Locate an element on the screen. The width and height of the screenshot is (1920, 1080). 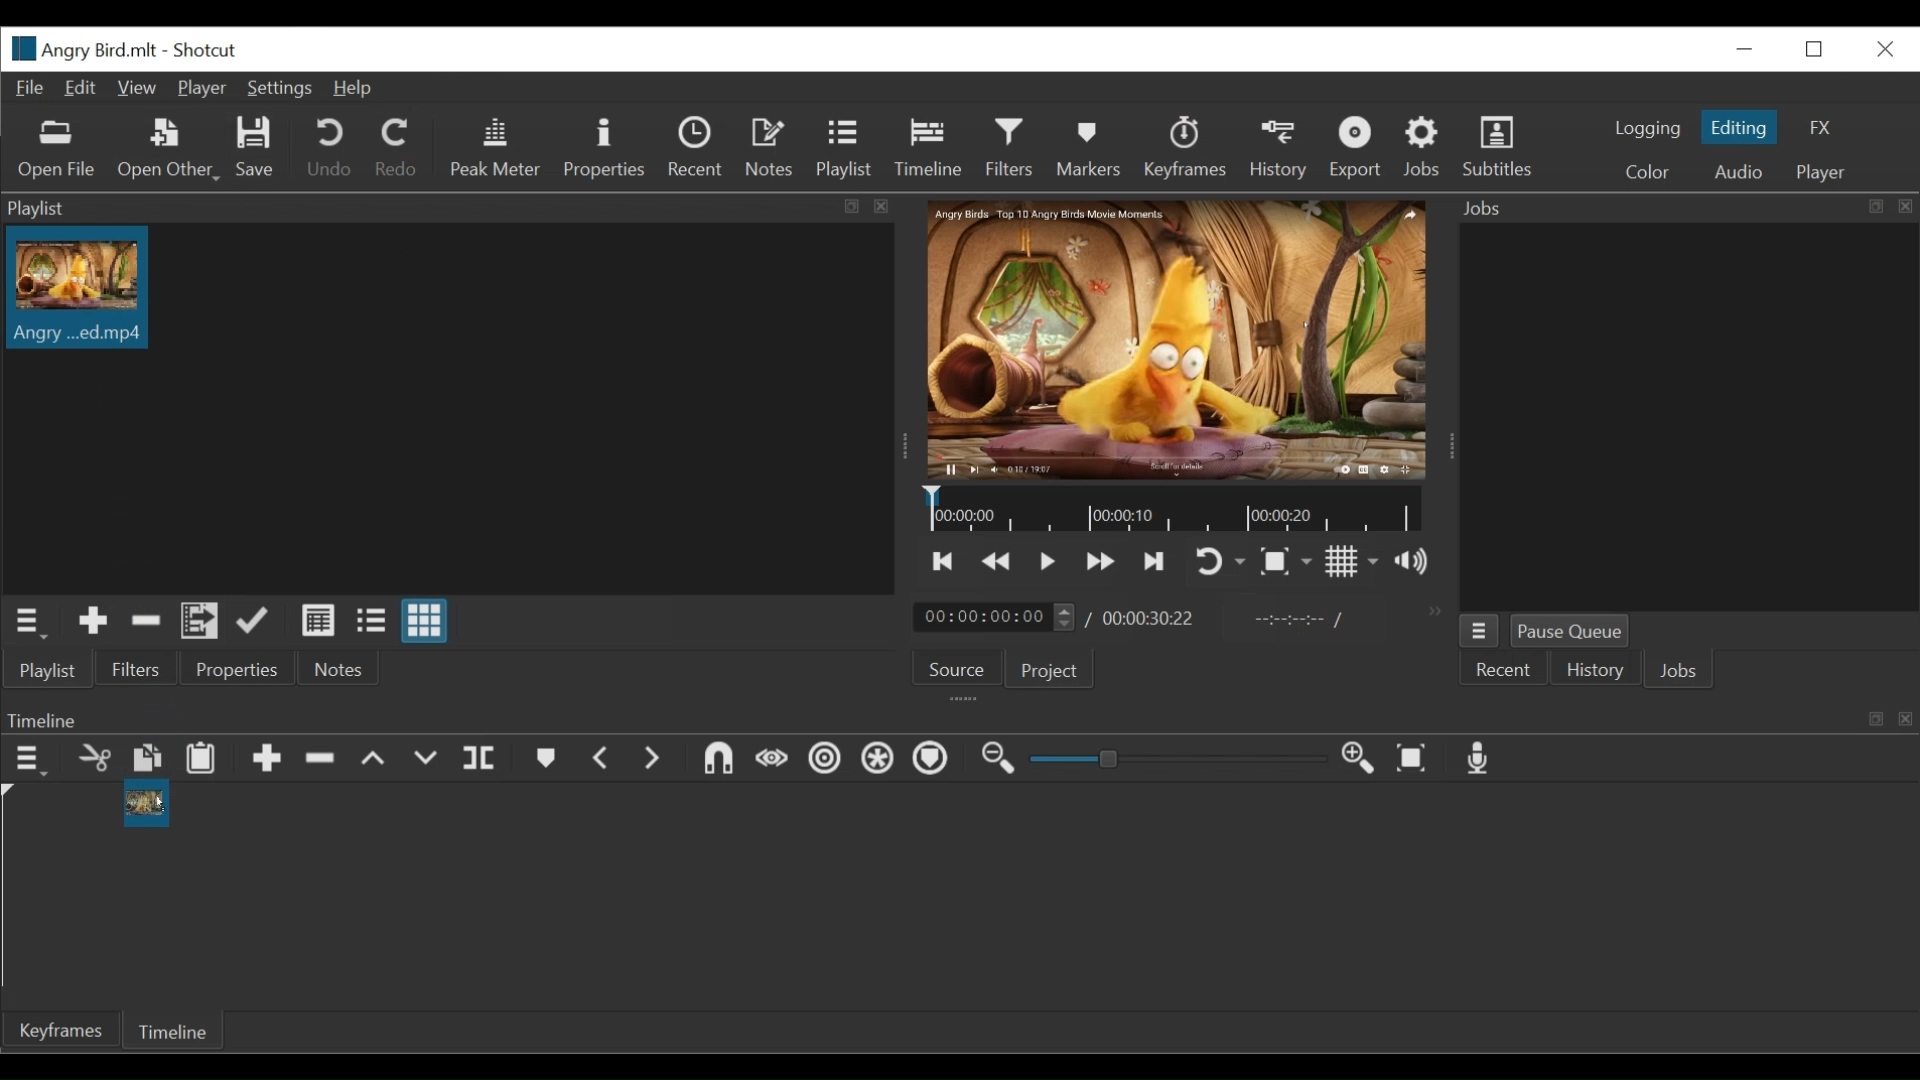
lift is located at coordinates (376, 761).